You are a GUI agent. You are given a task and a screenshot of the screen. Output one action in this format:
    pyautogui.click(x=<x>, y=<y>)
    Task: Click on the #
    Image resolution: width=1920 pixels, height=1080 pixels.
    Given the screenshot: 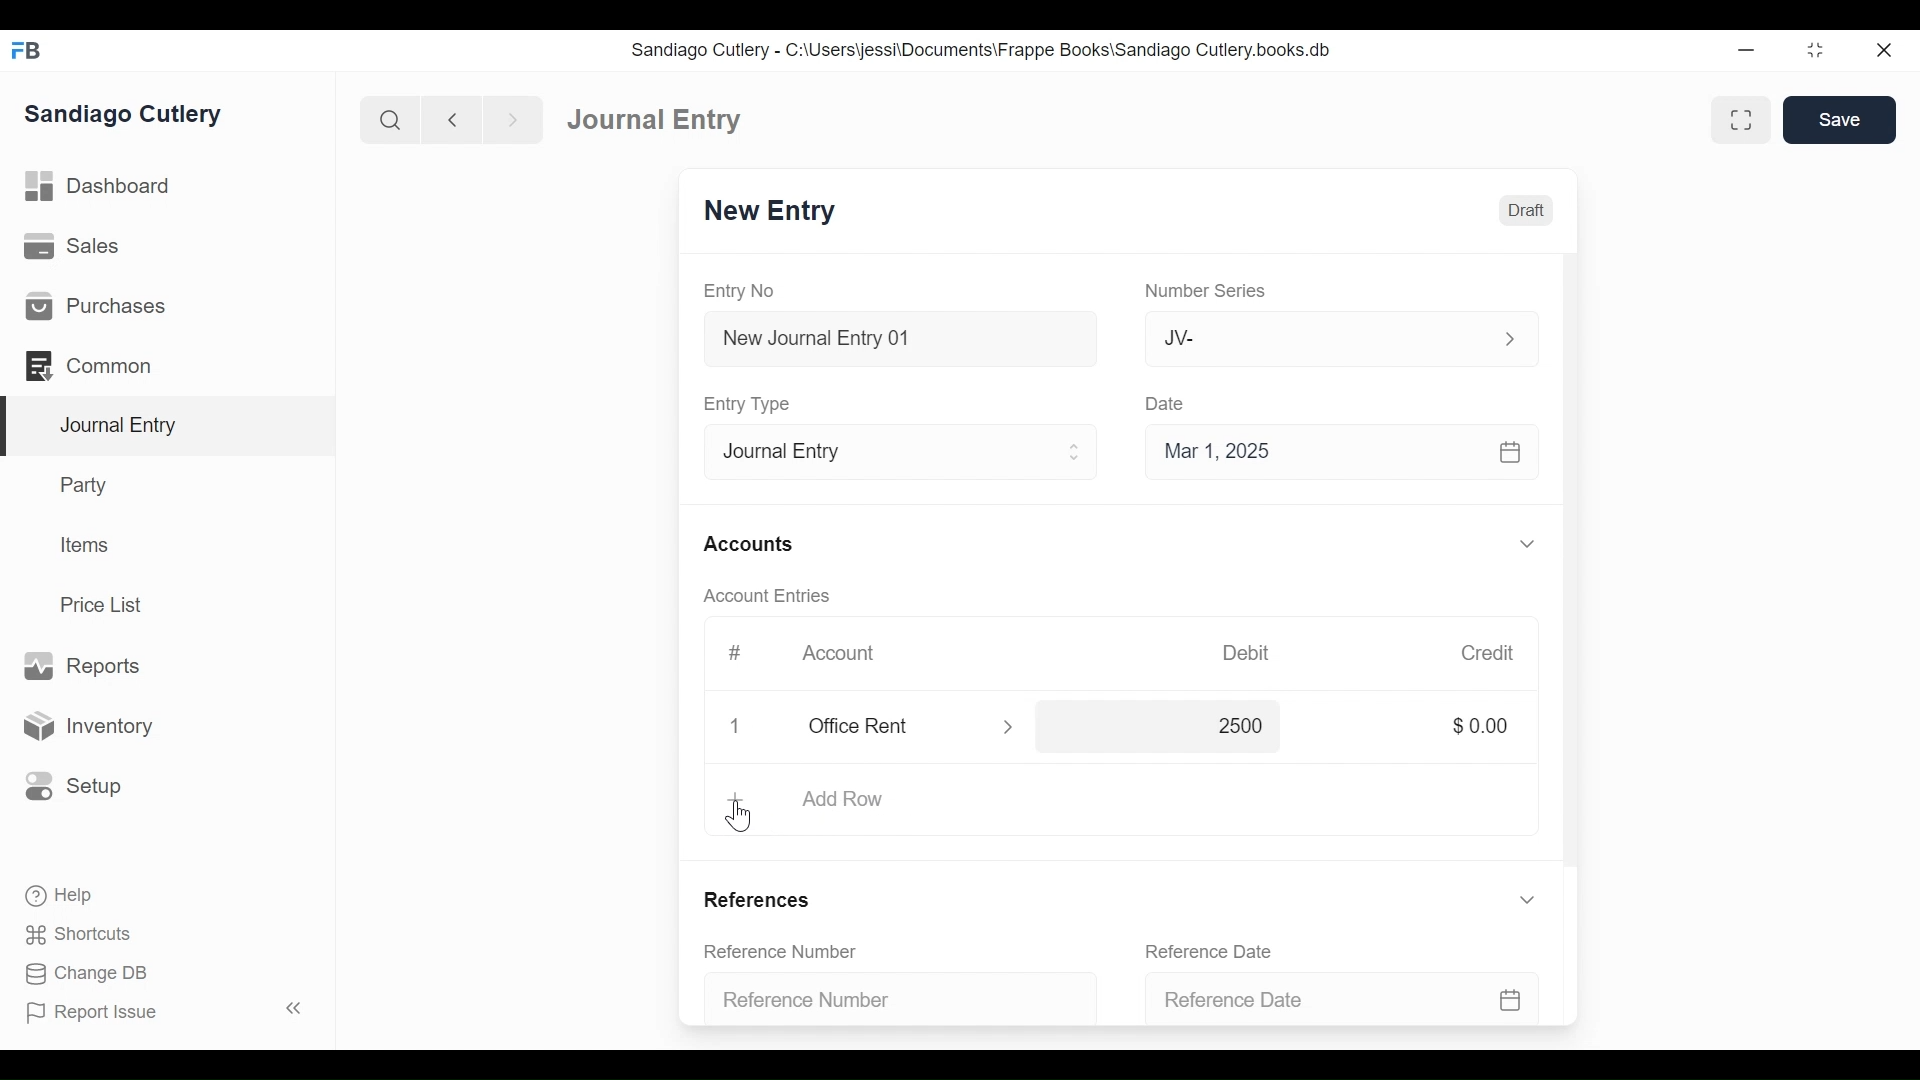 What is the action you would take?
    pyautogui.click(x=728, y=653)
    